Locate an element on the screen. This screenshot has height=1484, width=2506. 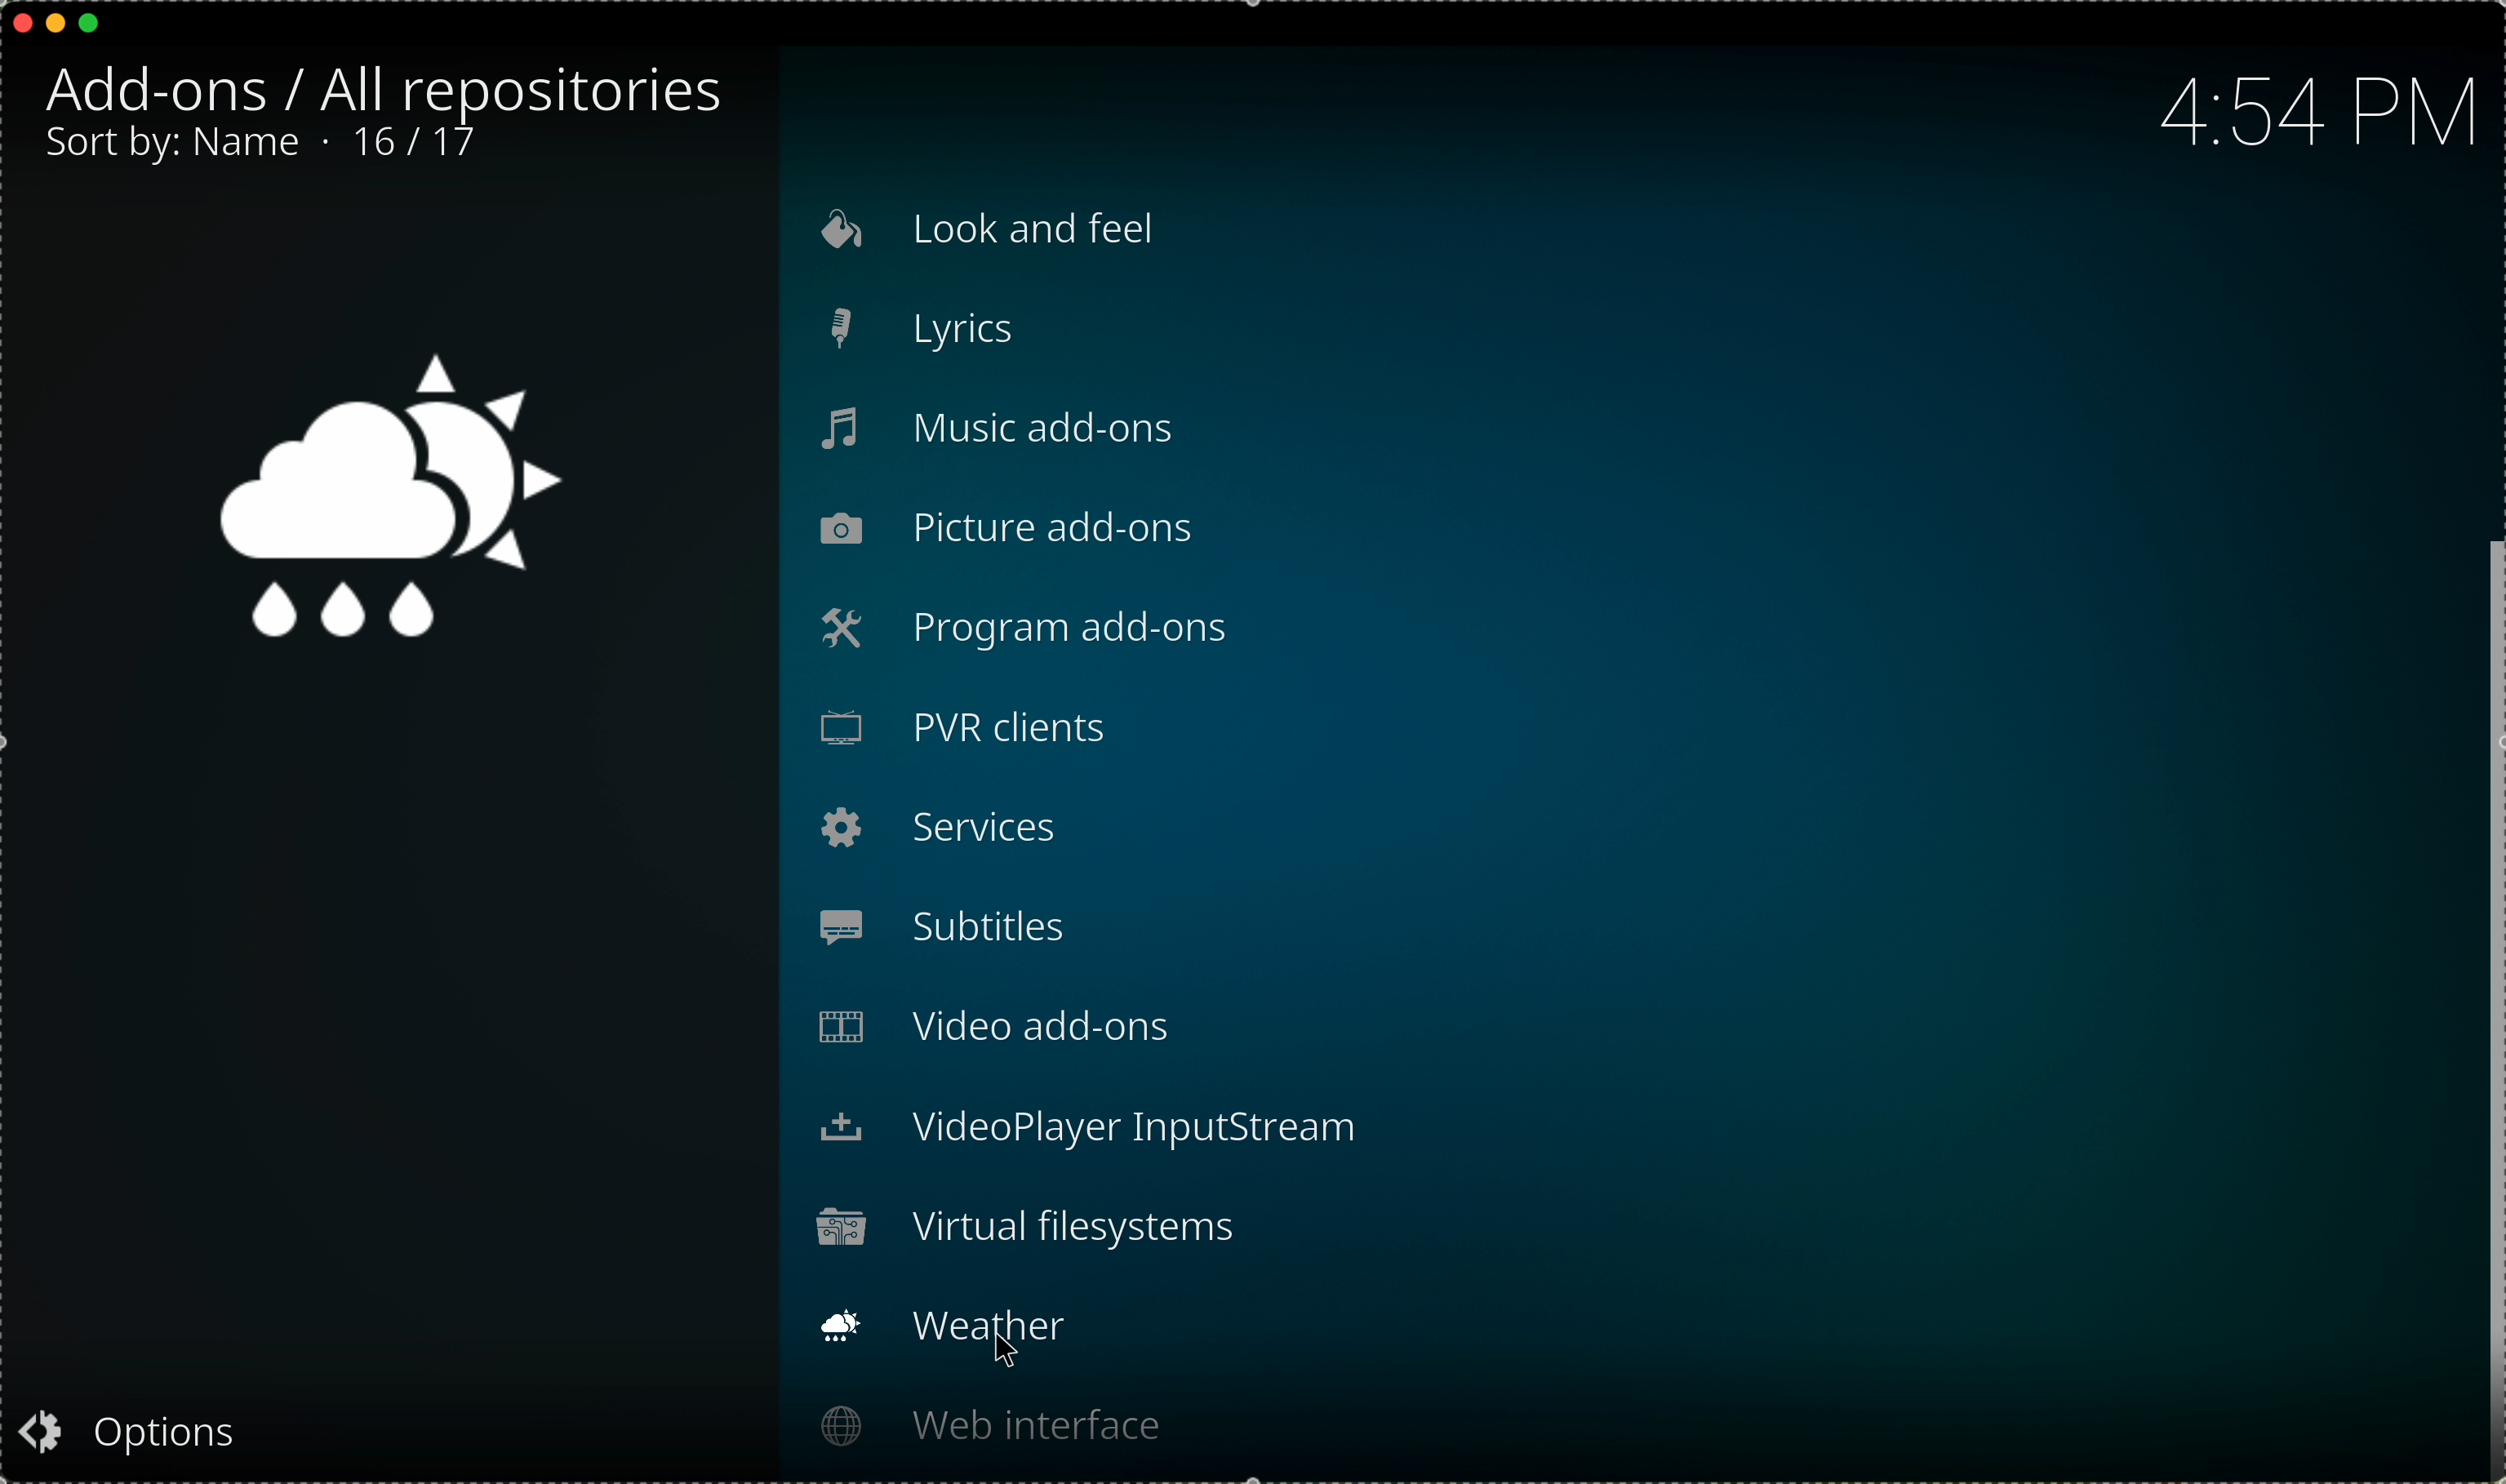
weather icon is located at coordinates (368, 500).